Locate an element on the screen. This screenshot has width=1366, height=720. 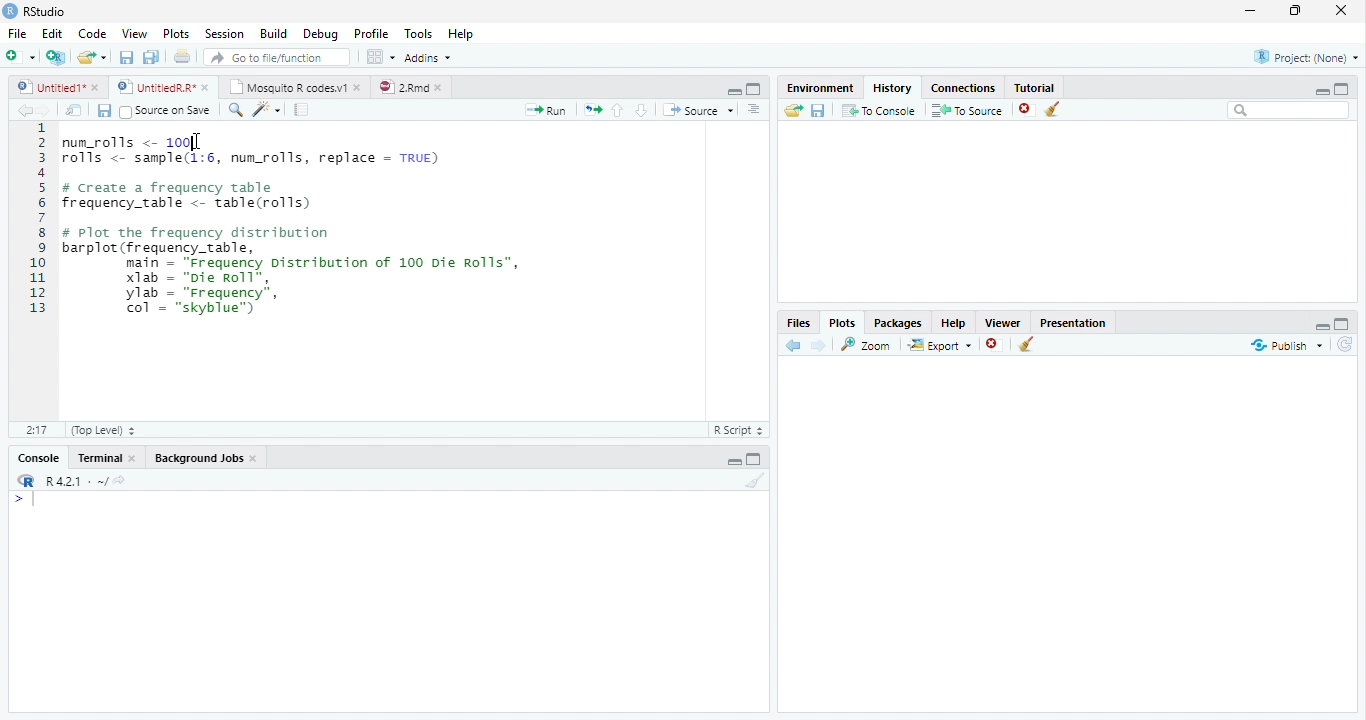
Code Editor is located at coordinates (355, 271).